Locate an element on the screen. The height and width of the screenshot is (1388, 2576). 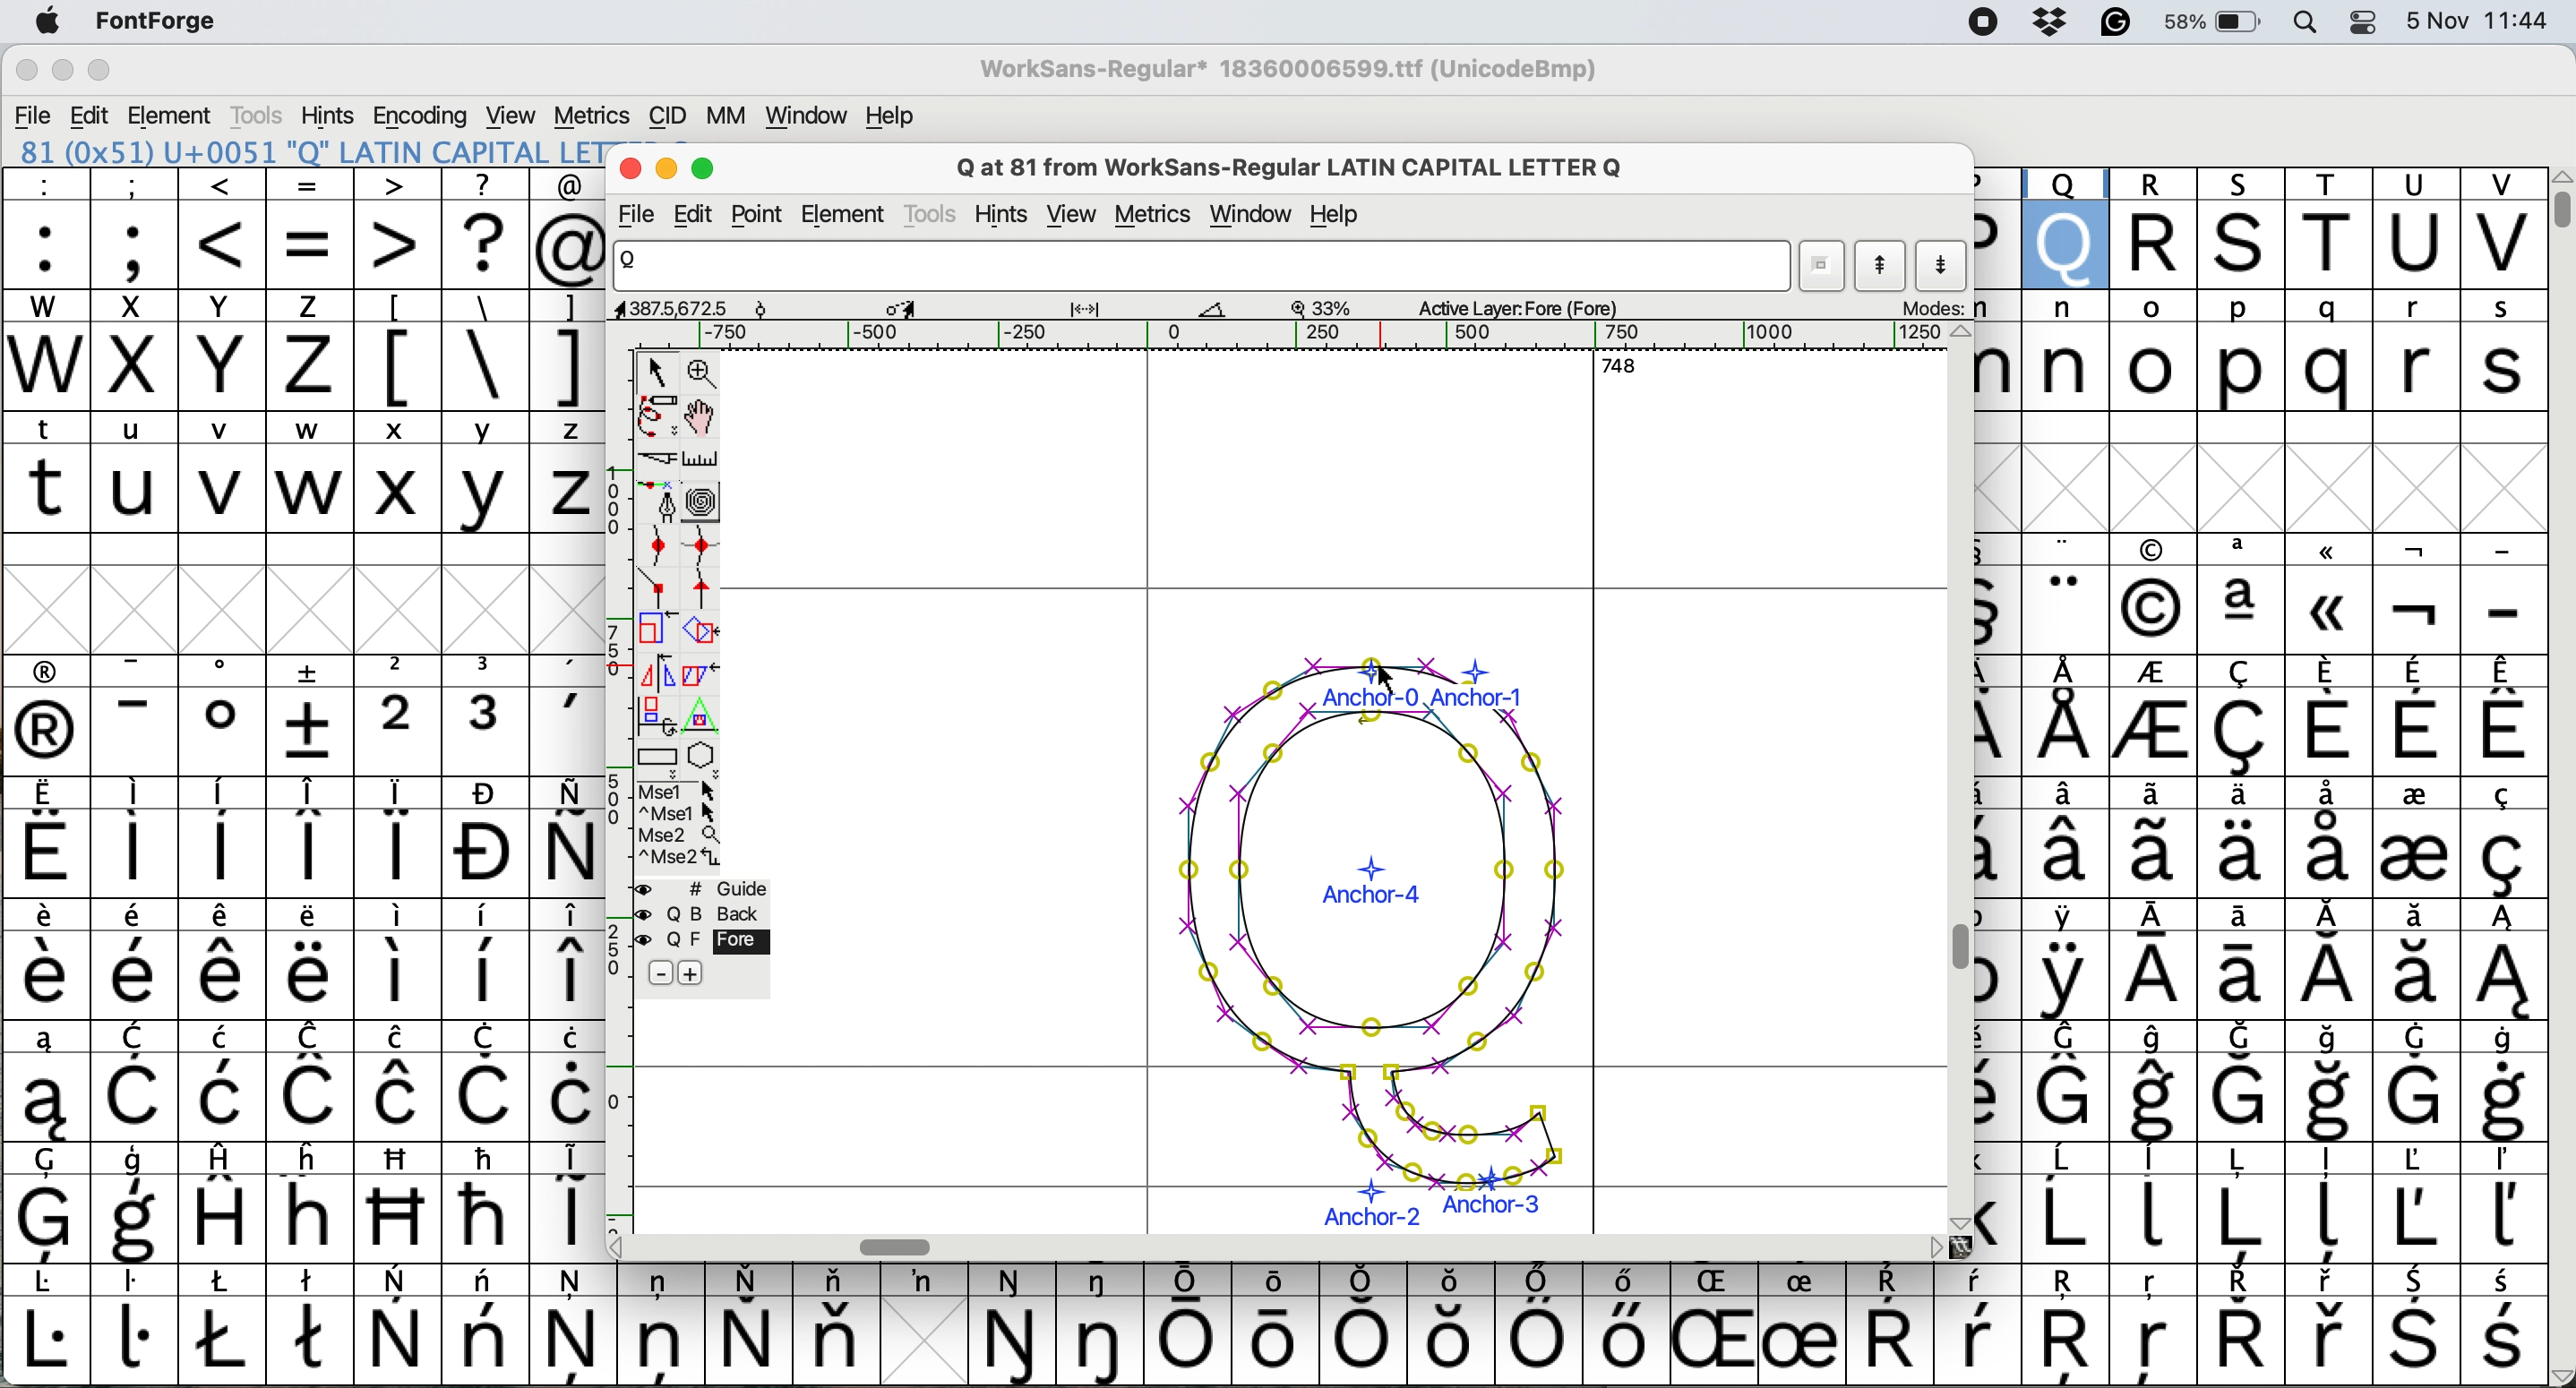
special characters is located at coordinates (303, 251).